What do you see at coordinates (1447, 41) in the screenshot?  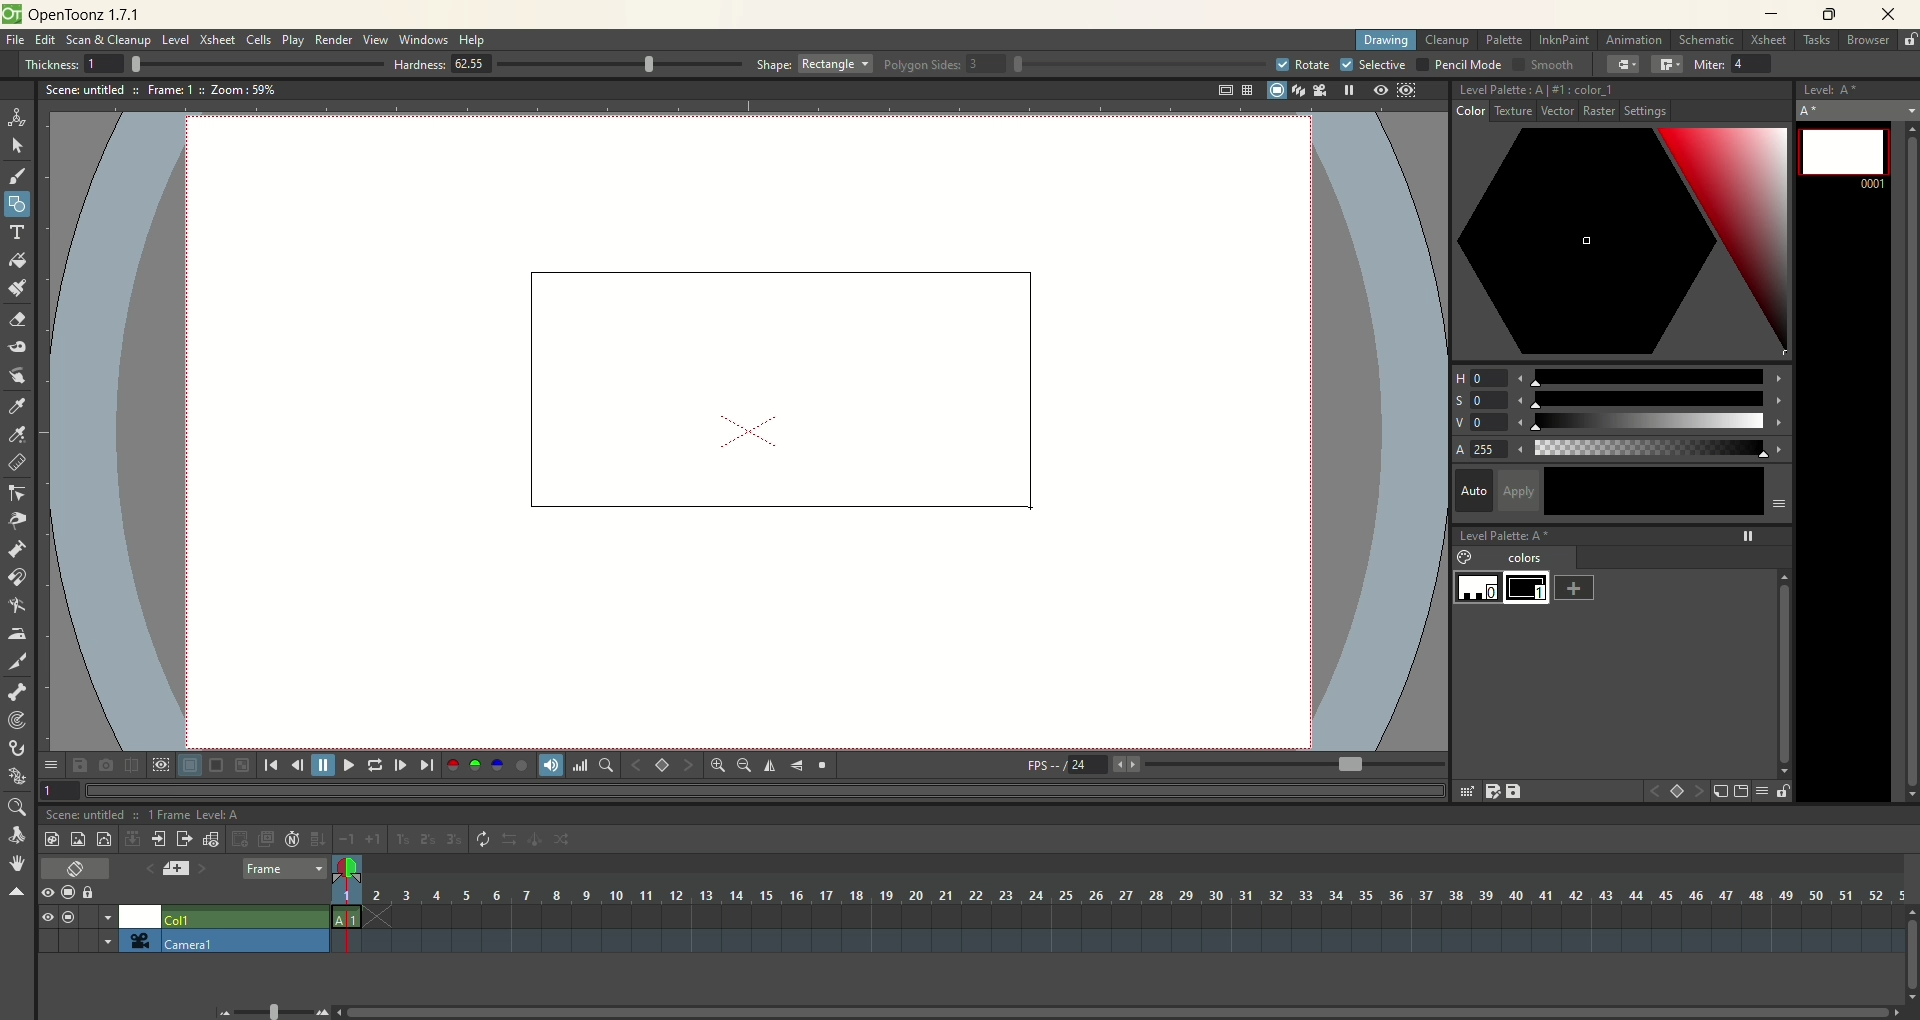 I see `clean up` at bounding box center [1447, 41].